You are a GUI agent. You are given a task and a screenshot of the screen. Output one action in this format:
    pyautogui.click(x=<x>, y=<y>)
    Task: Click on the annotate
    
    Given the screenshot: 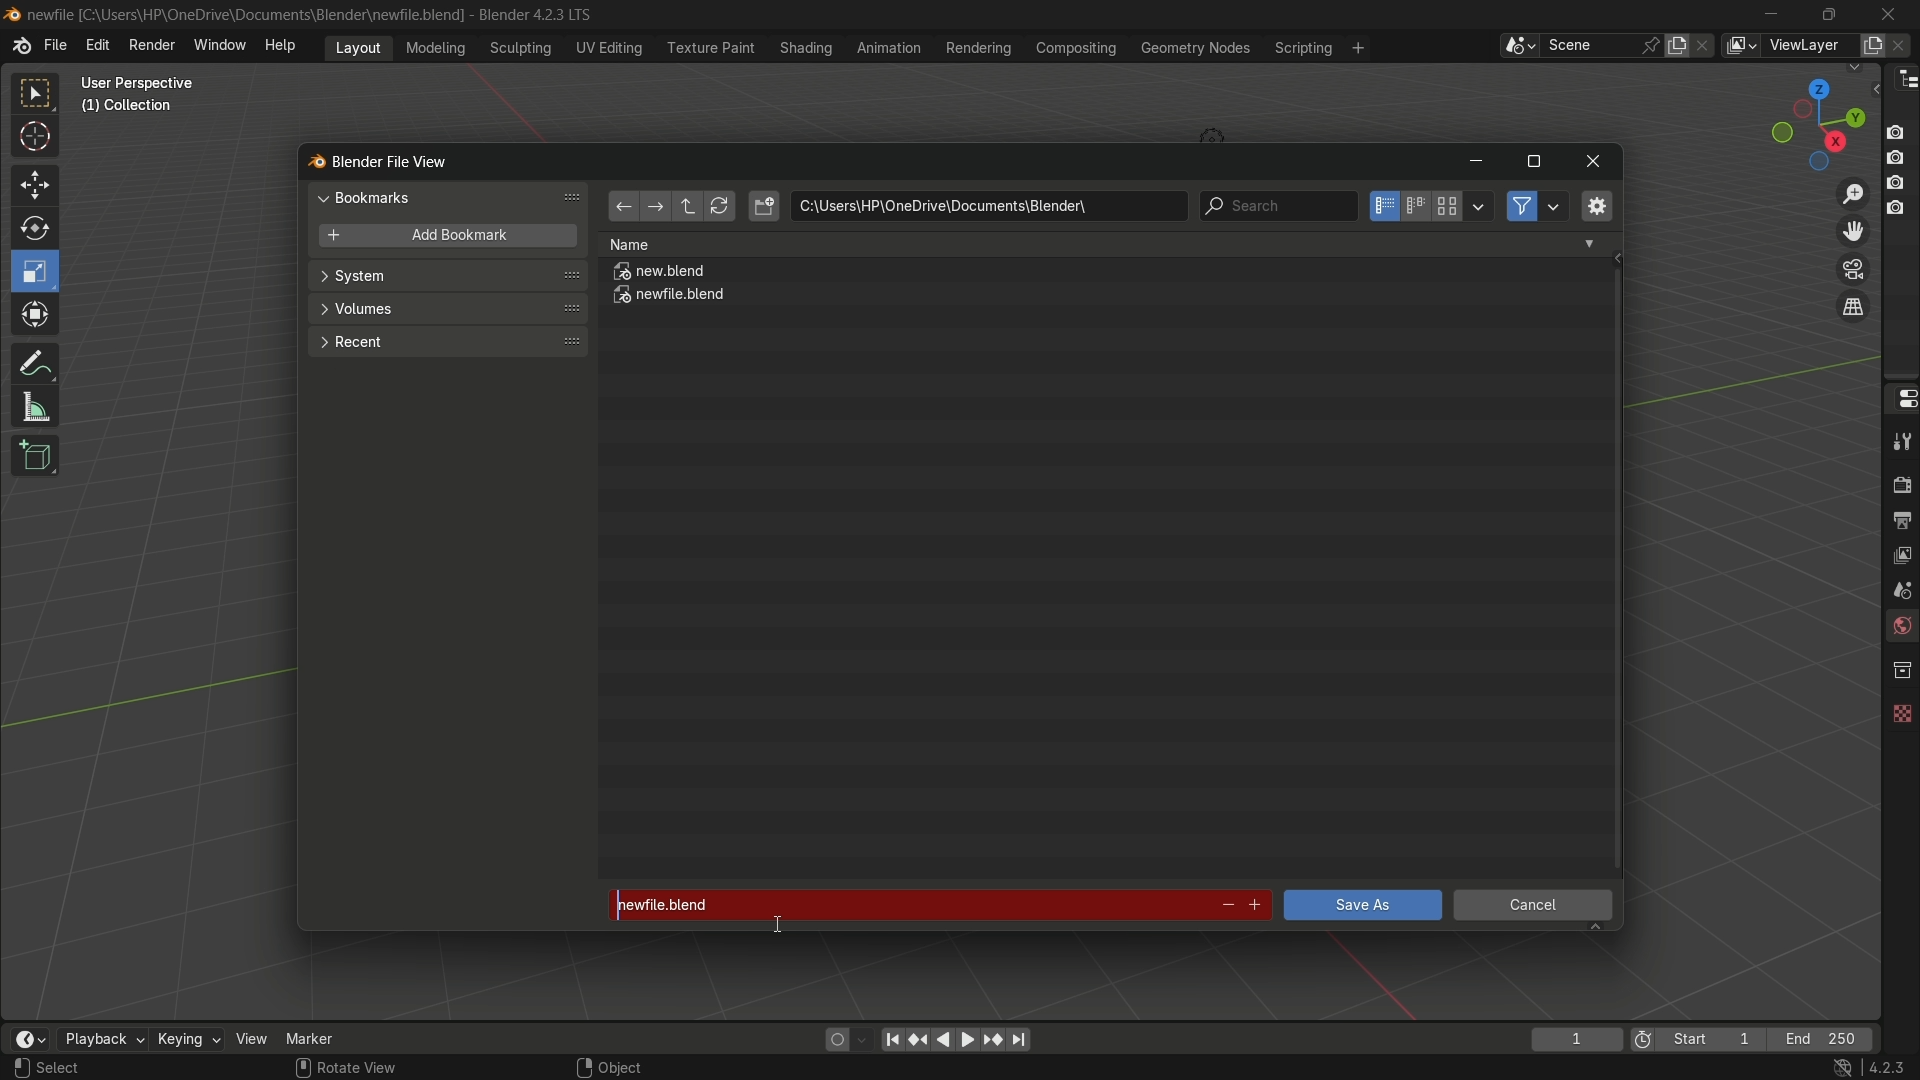 What is the action you would take?
    pyautogui.click(x=34, y=361)
    